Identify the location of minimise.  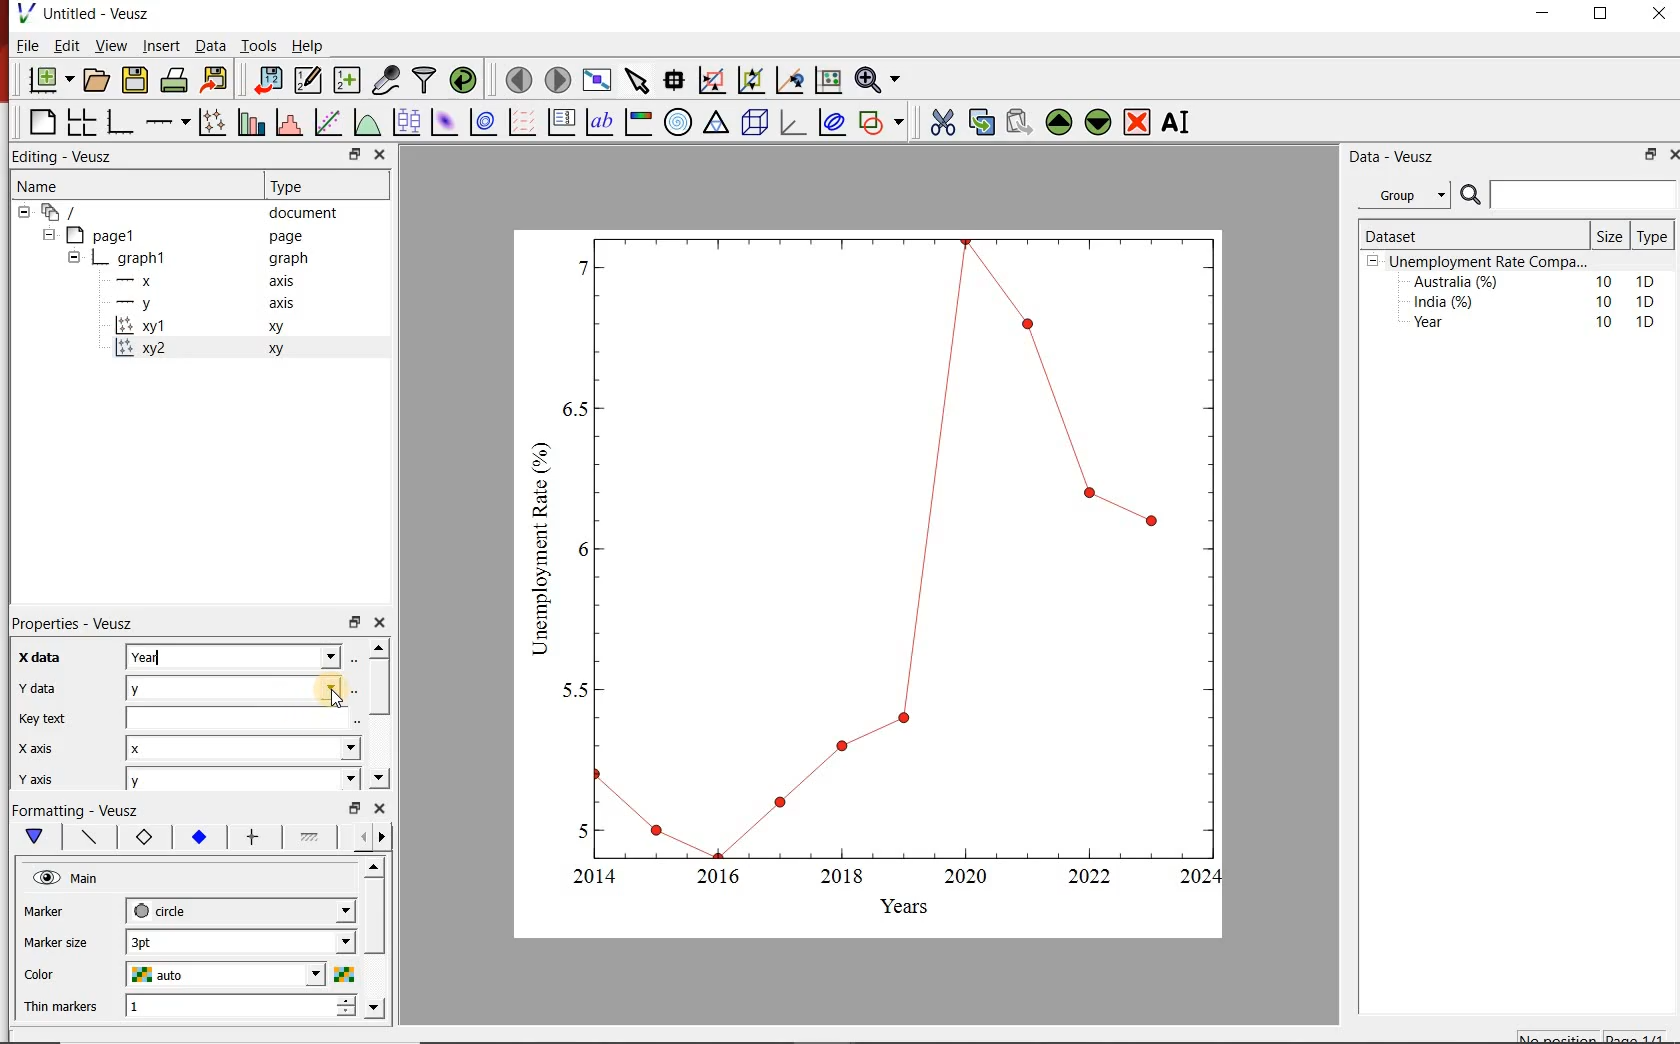
(1548, 18).